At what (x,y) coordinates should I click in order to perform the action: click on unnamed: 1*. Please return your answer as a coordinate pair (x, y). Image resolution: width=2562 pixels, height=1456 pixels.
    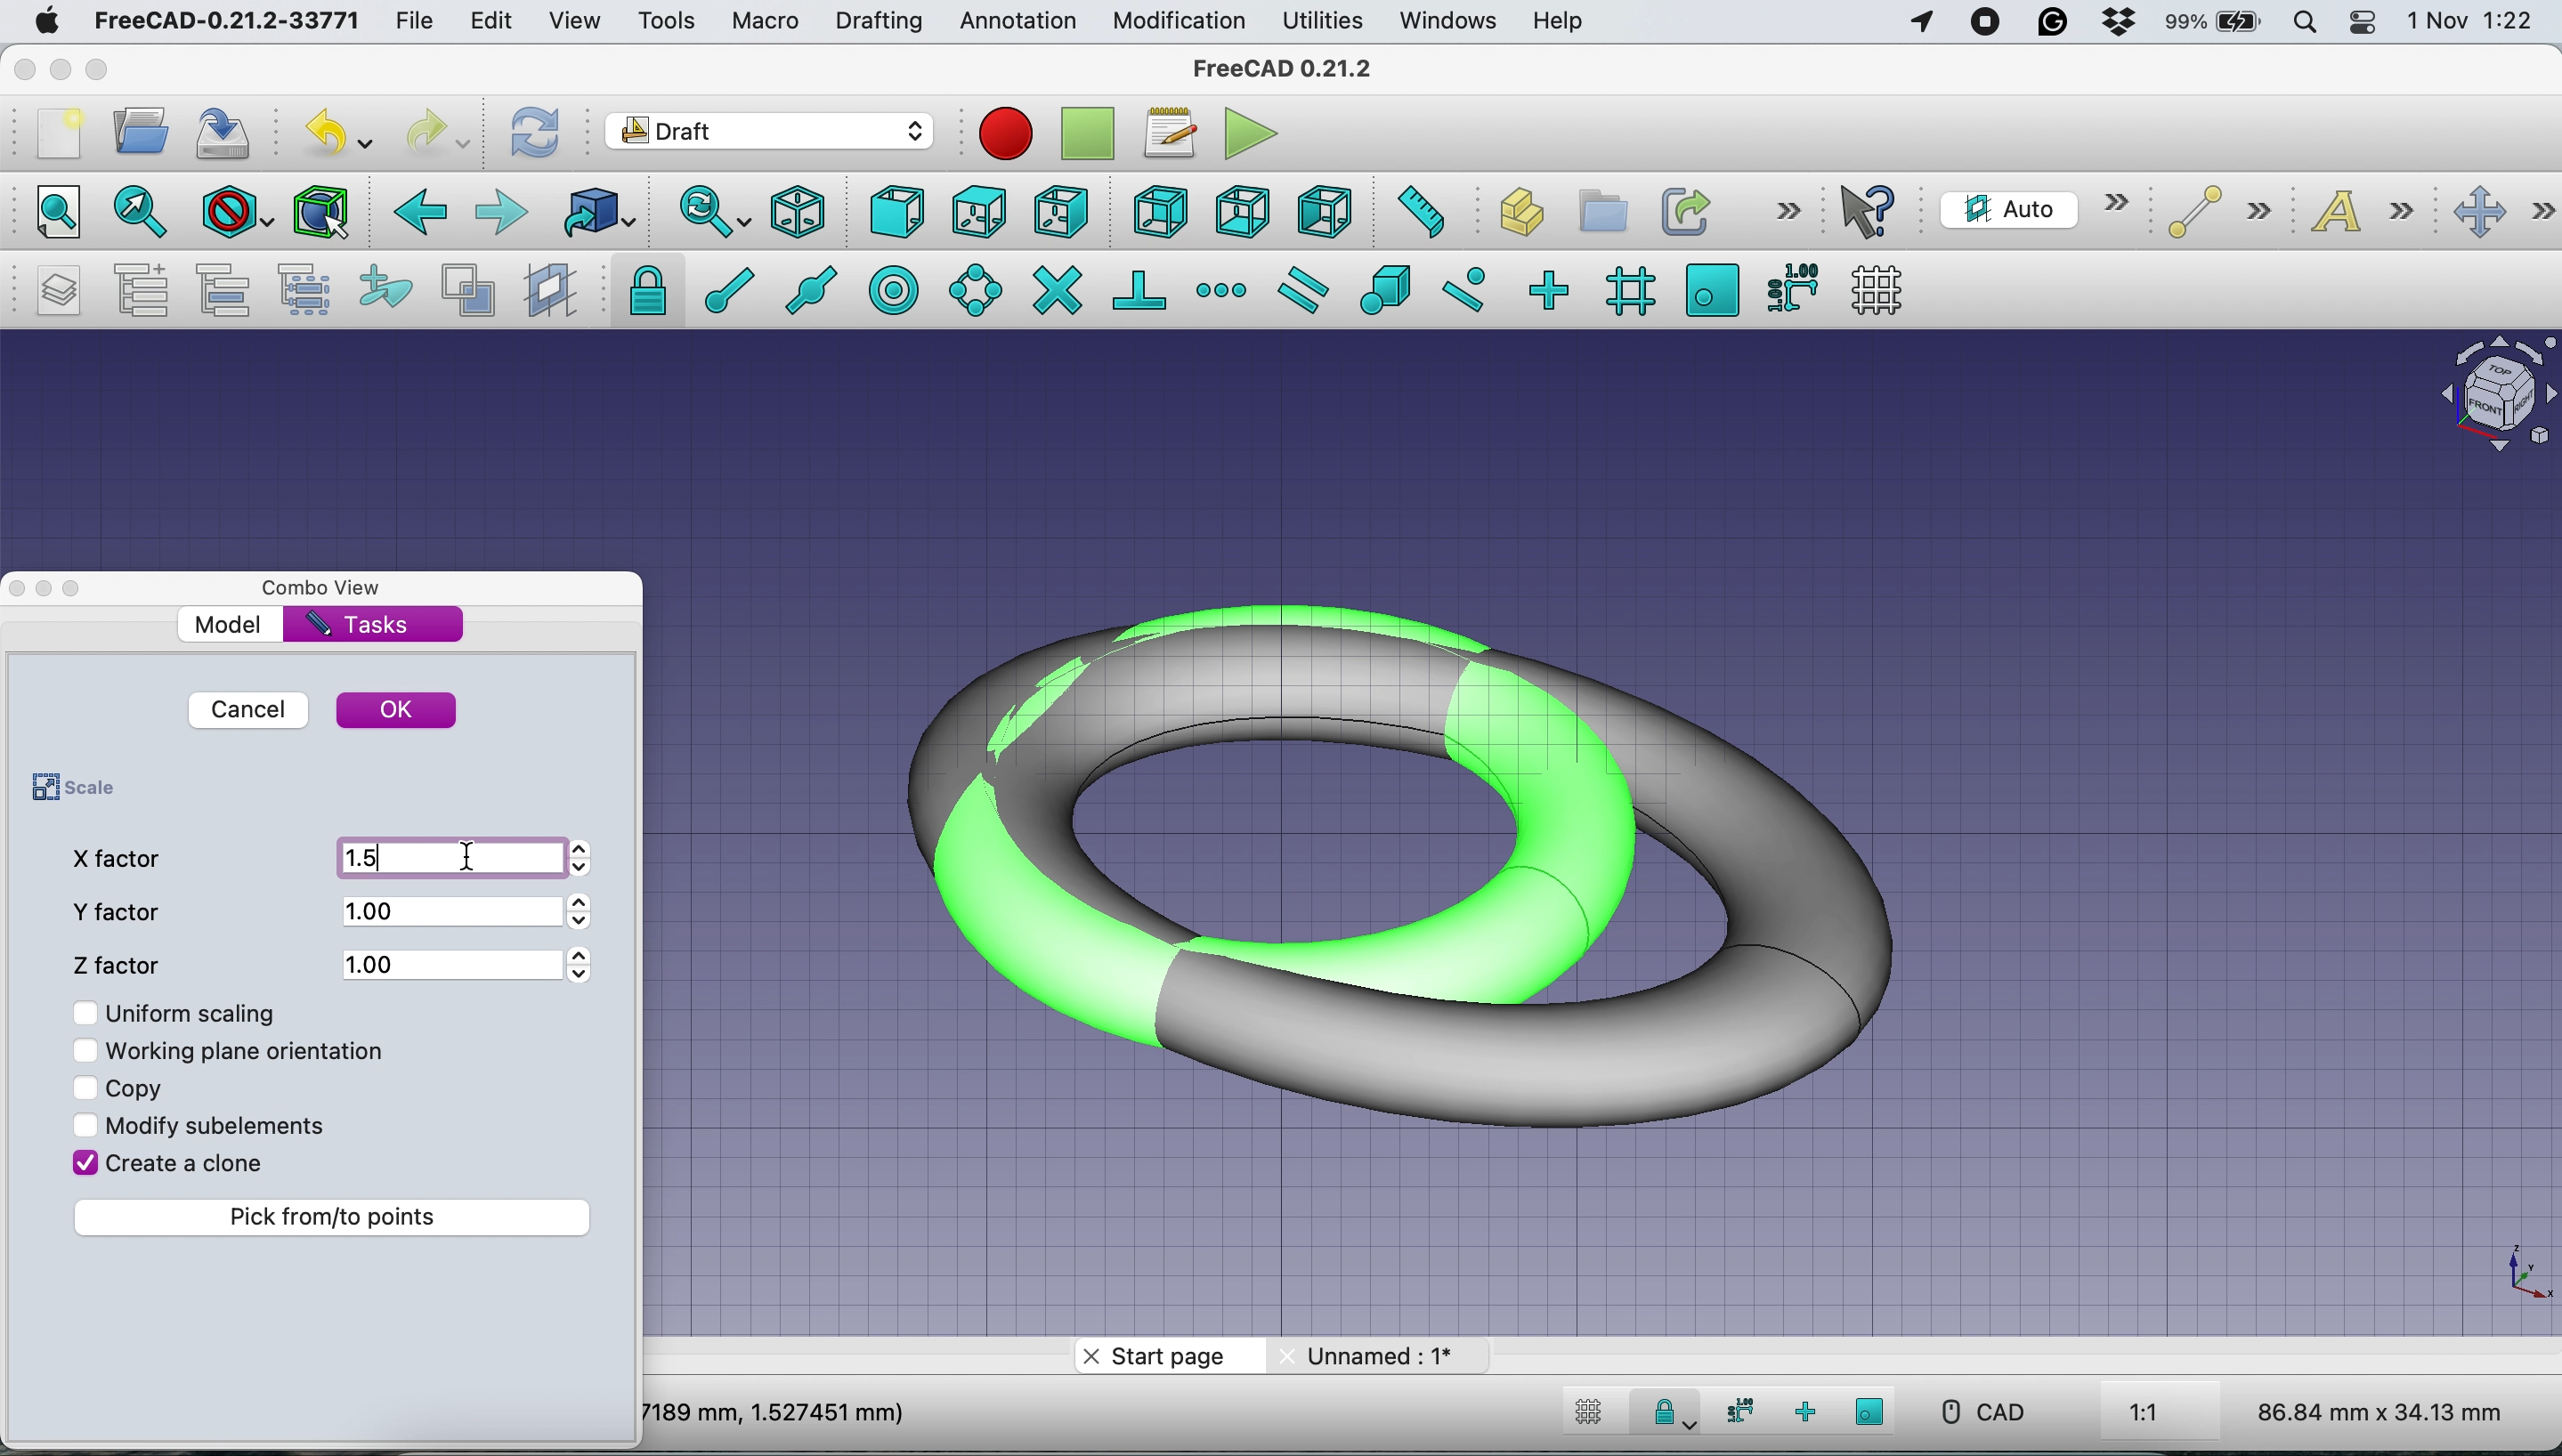
    Looking at the image, I should click on (1381, 1355).